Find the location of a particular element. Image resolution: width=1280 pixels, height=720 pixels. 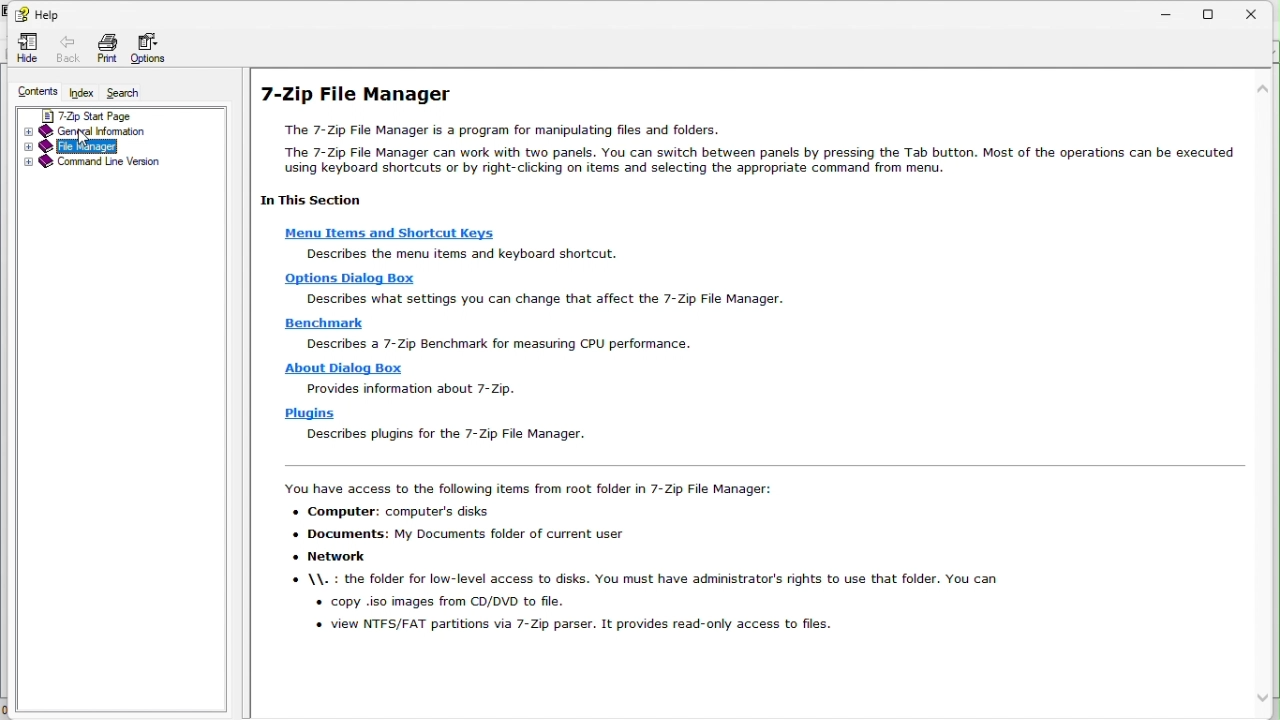

help is located at coordinates (41, 13).